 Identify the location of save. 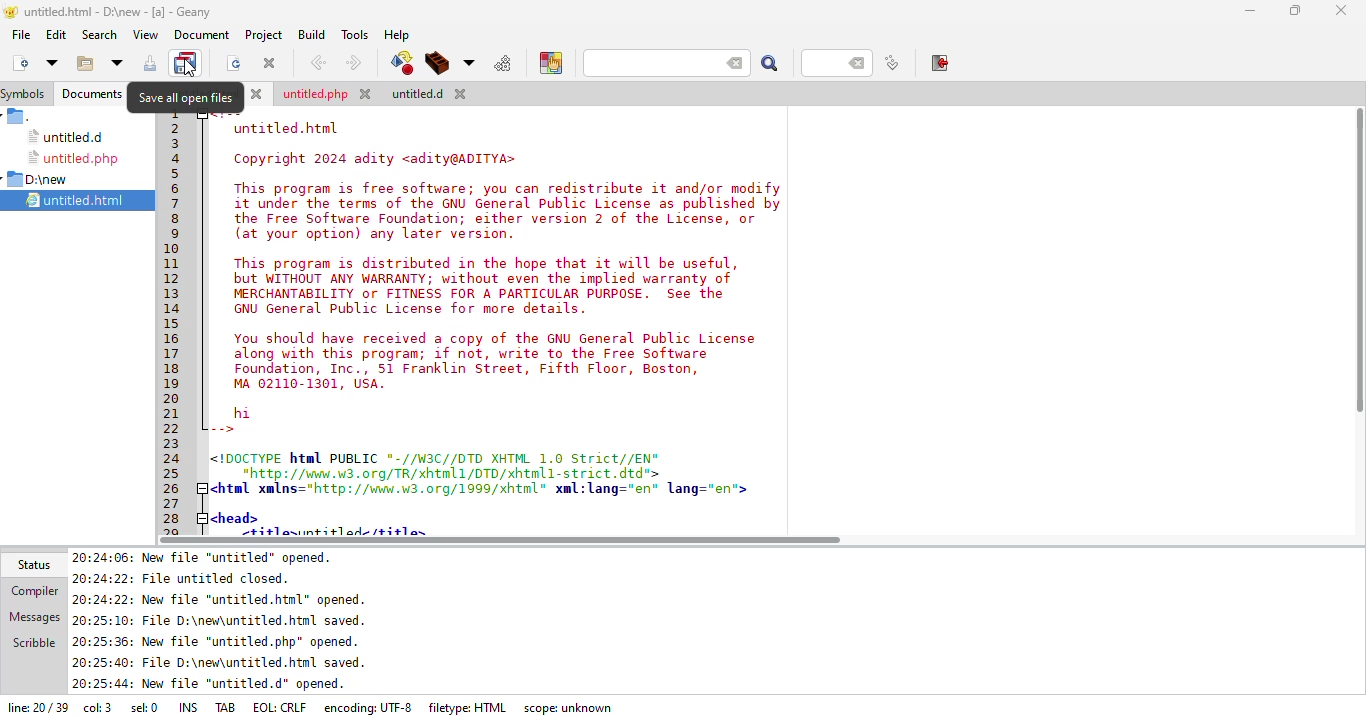
(149, 64).